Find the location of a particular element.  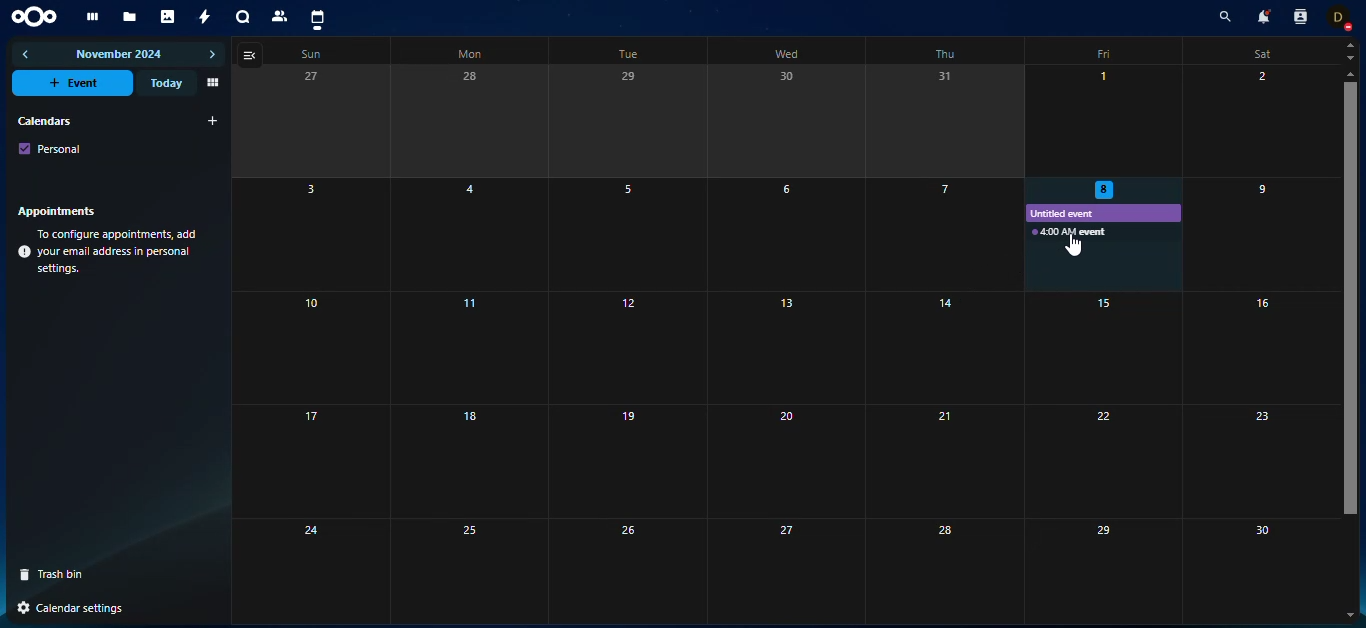

files is located at coordinates (130, 18).